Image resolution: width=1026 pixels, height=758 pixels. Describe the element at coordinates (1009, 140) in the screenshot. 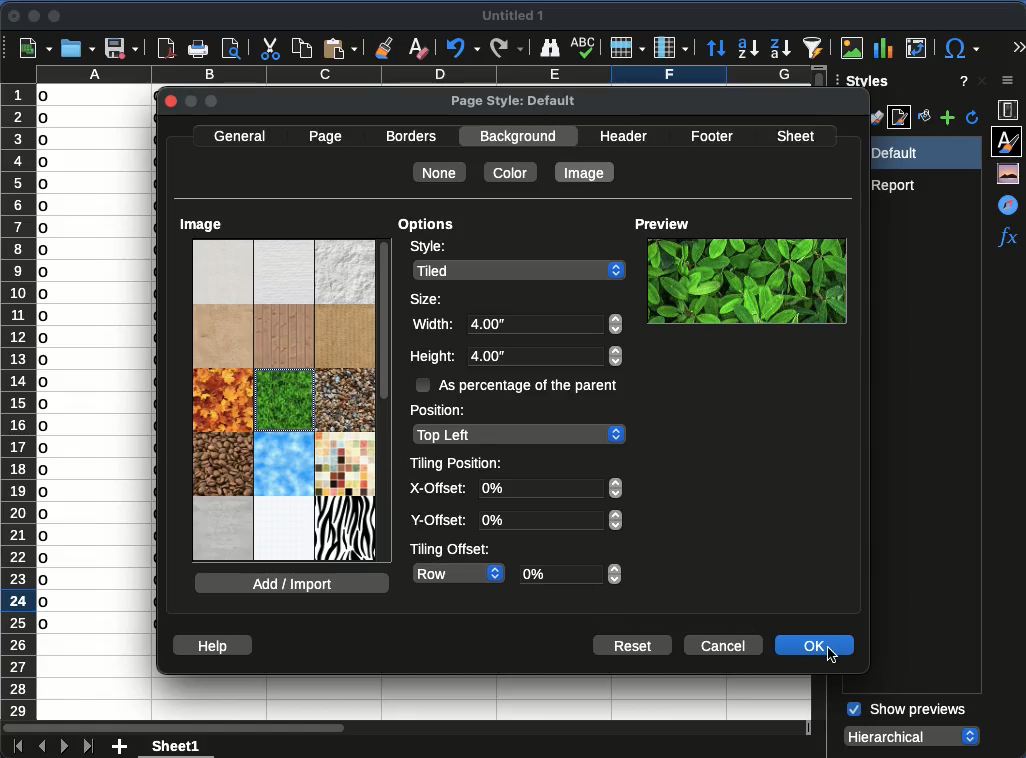

I see `styles` at that location.